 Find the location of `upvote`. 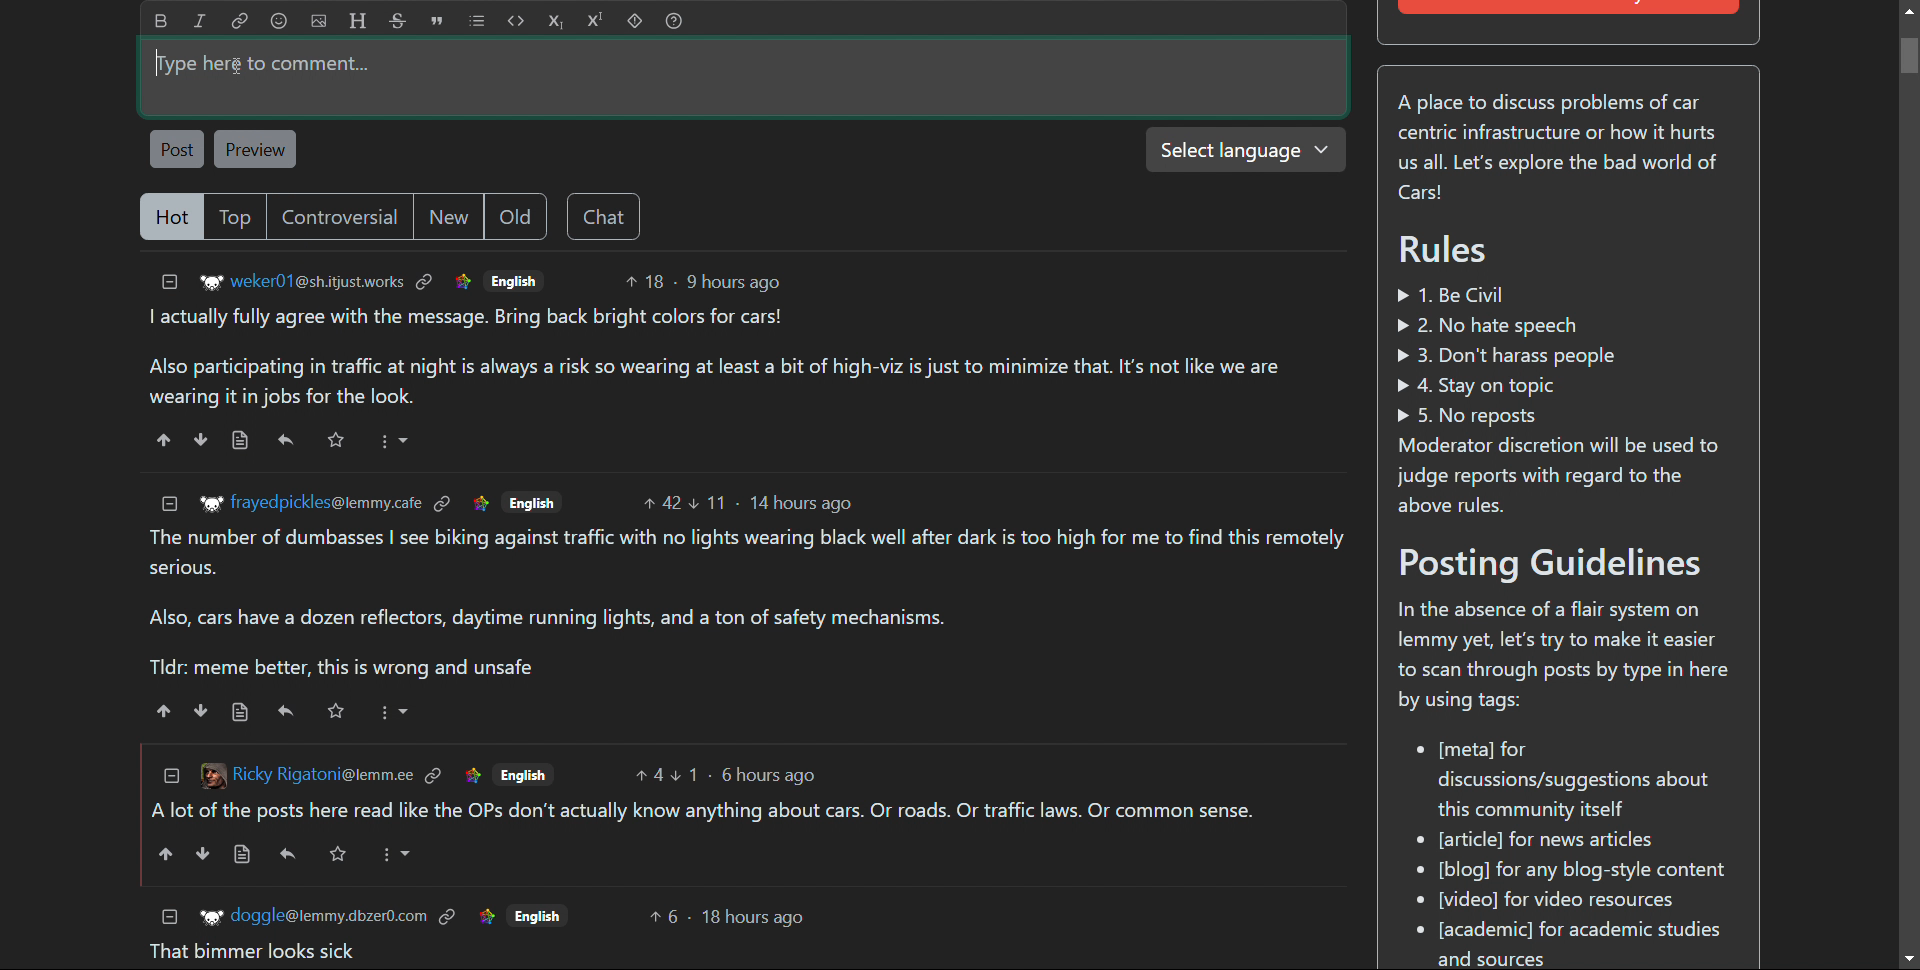

upvote is located at coordinates (163, 854).